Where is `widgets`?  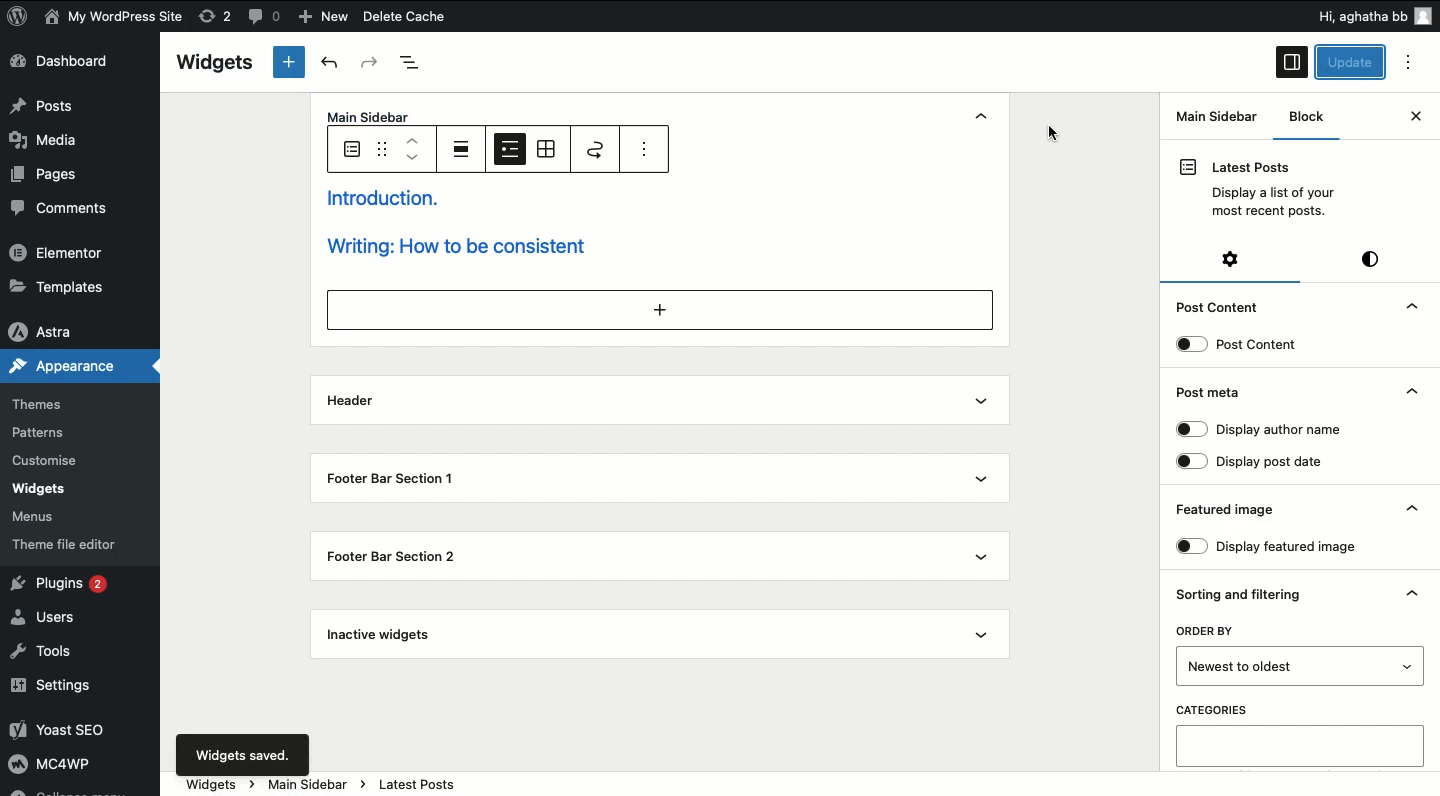 widgets is located at coordinates (55, 484).